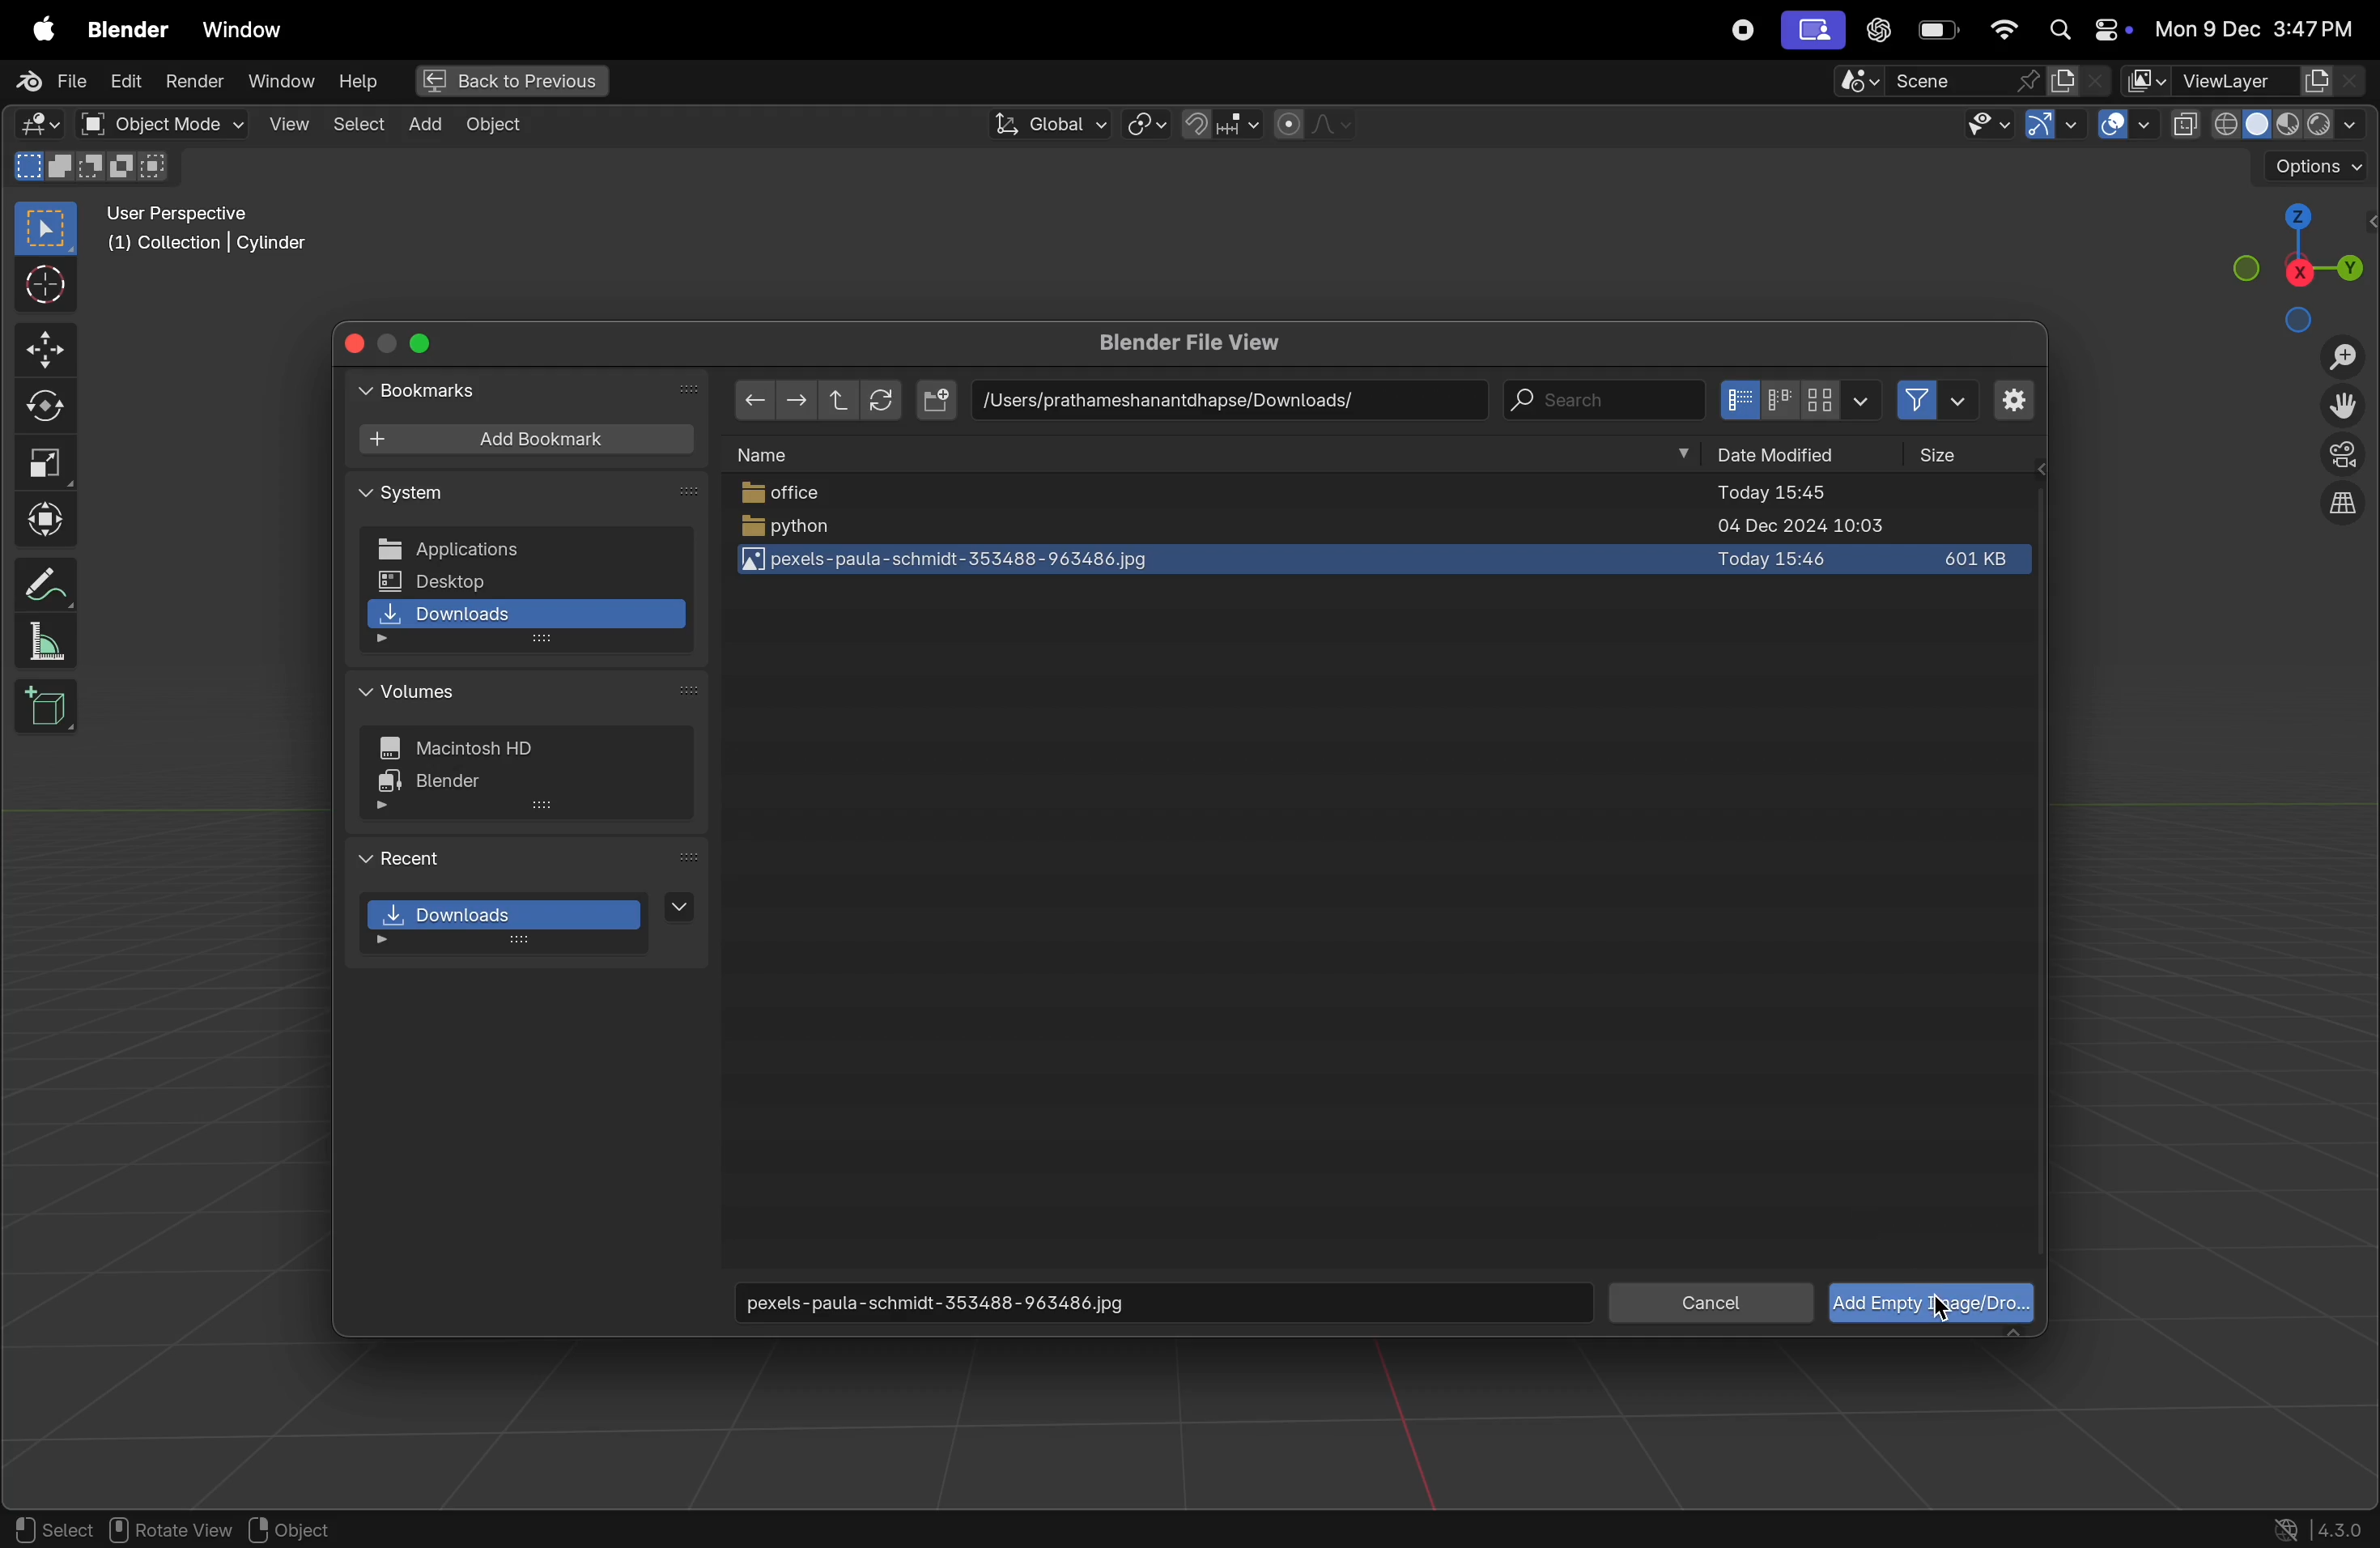  I want to click on date modified, so click(1771, 456).